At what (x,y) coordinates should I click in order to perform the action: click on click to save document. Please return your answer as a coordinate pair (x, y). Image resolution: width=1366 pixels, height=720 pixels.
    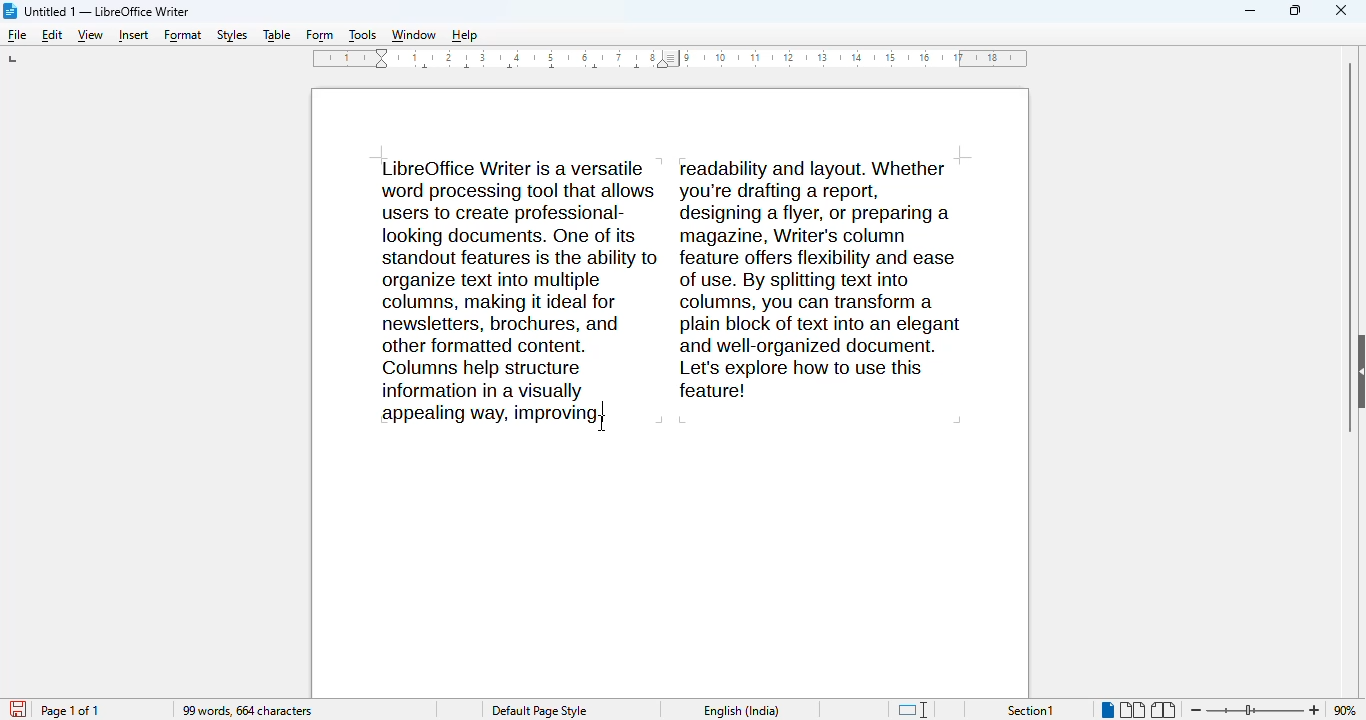
    Looking at the image, I should click on (19, 708).